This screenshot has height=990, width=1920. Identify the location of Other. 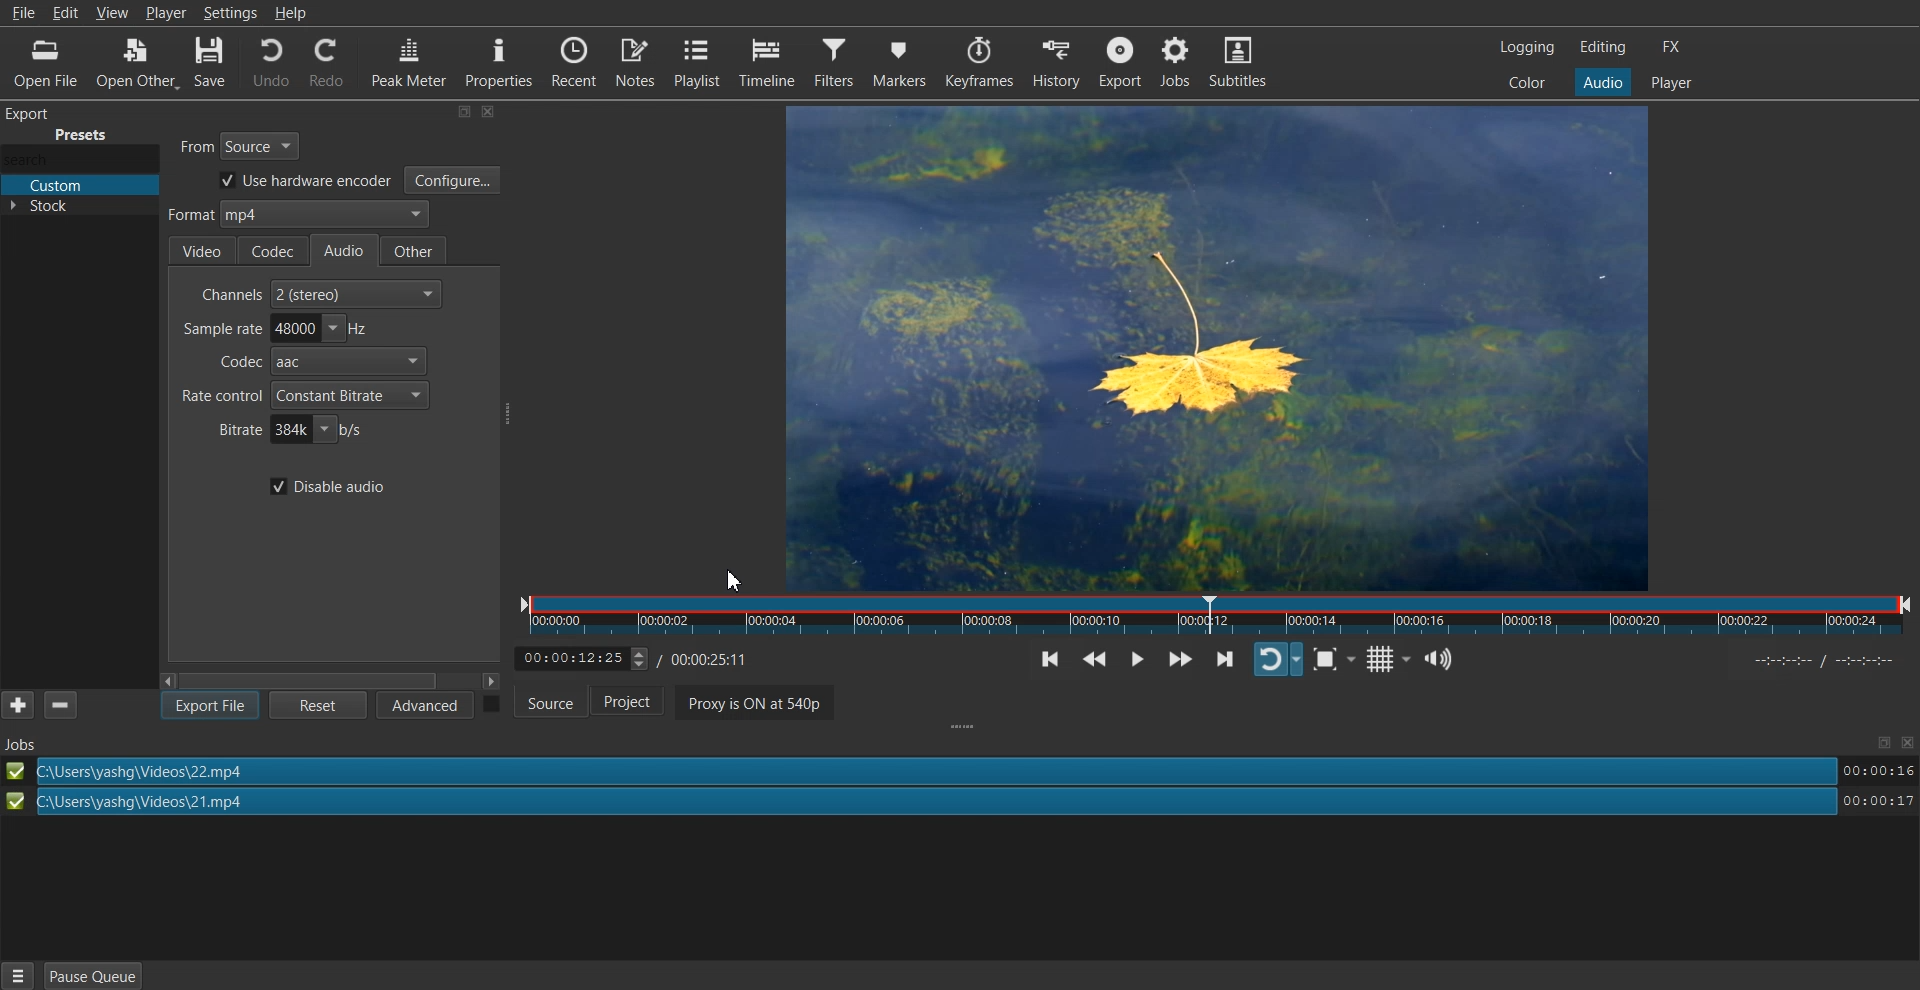
(417, 250).